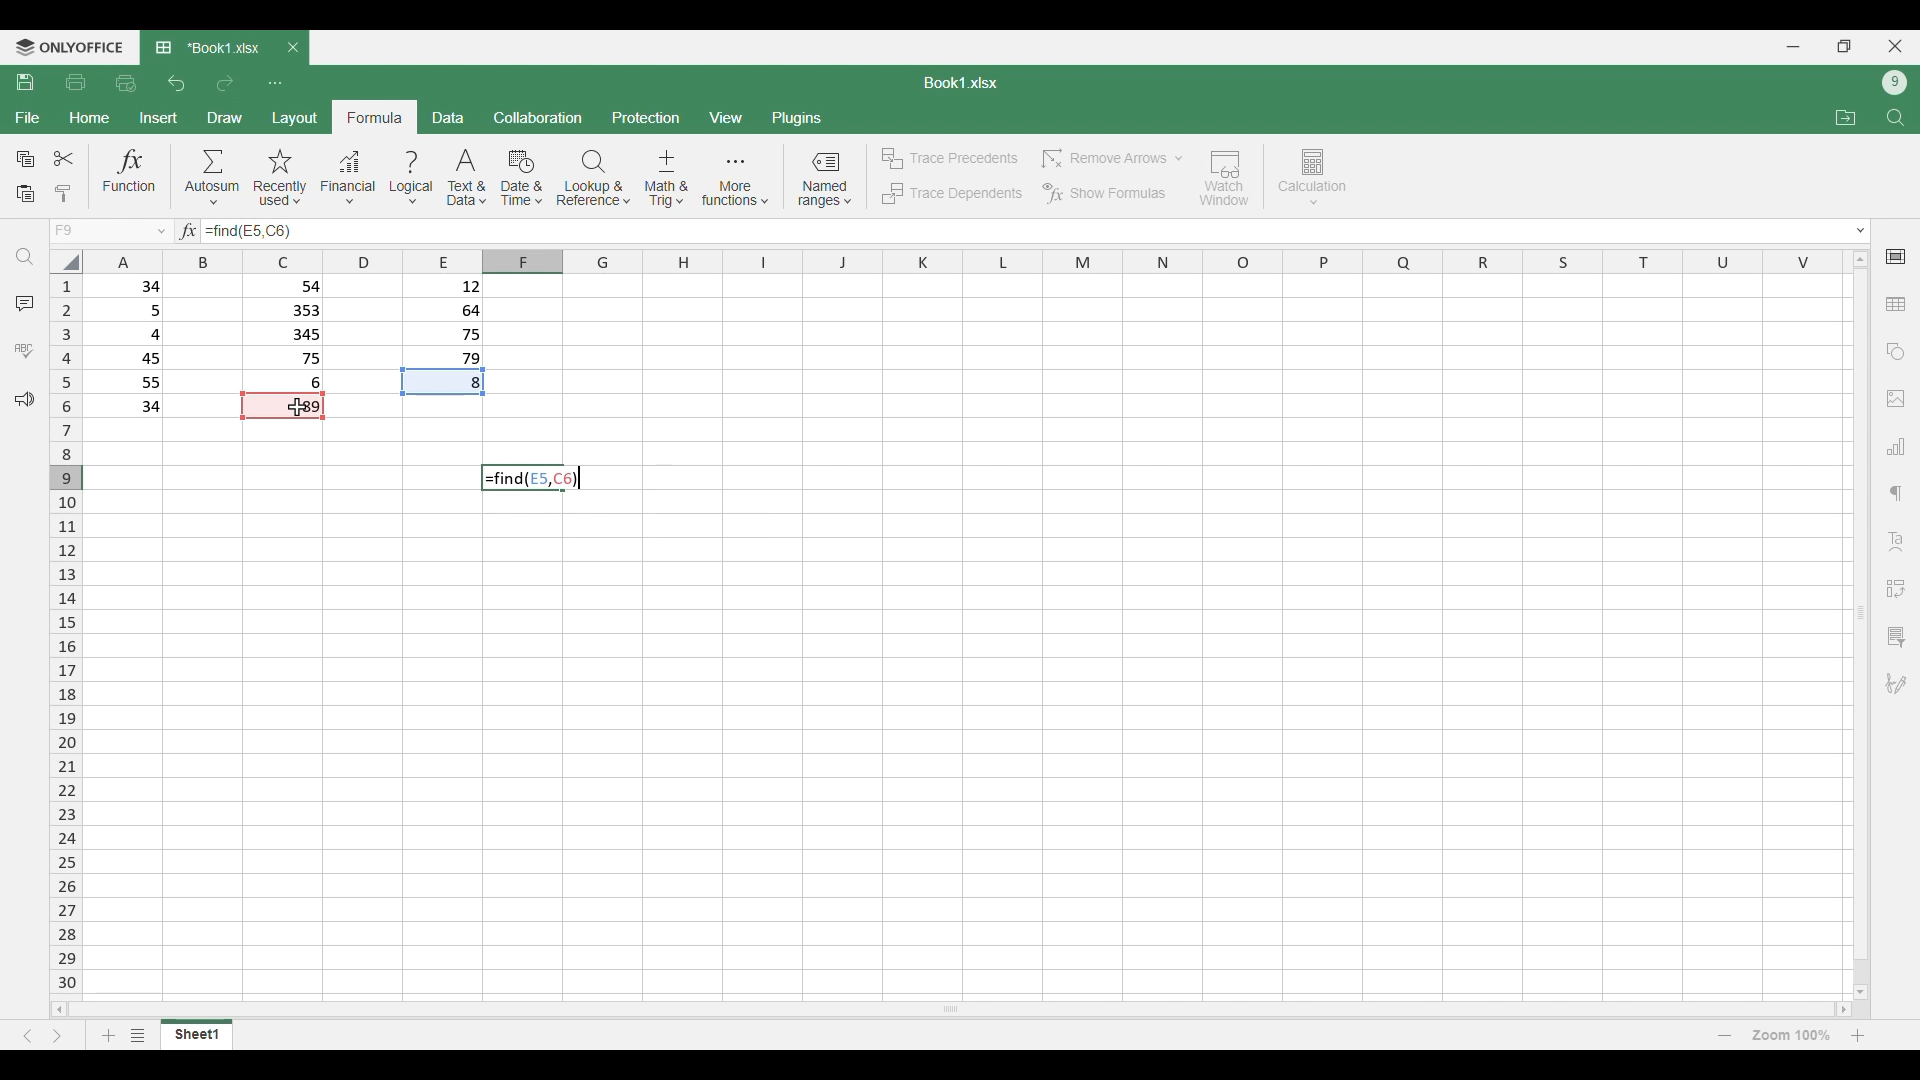  What do you see at coordinates (224, 84) in the screenshot?
I see `Redo` at bounding box center [224, 84].